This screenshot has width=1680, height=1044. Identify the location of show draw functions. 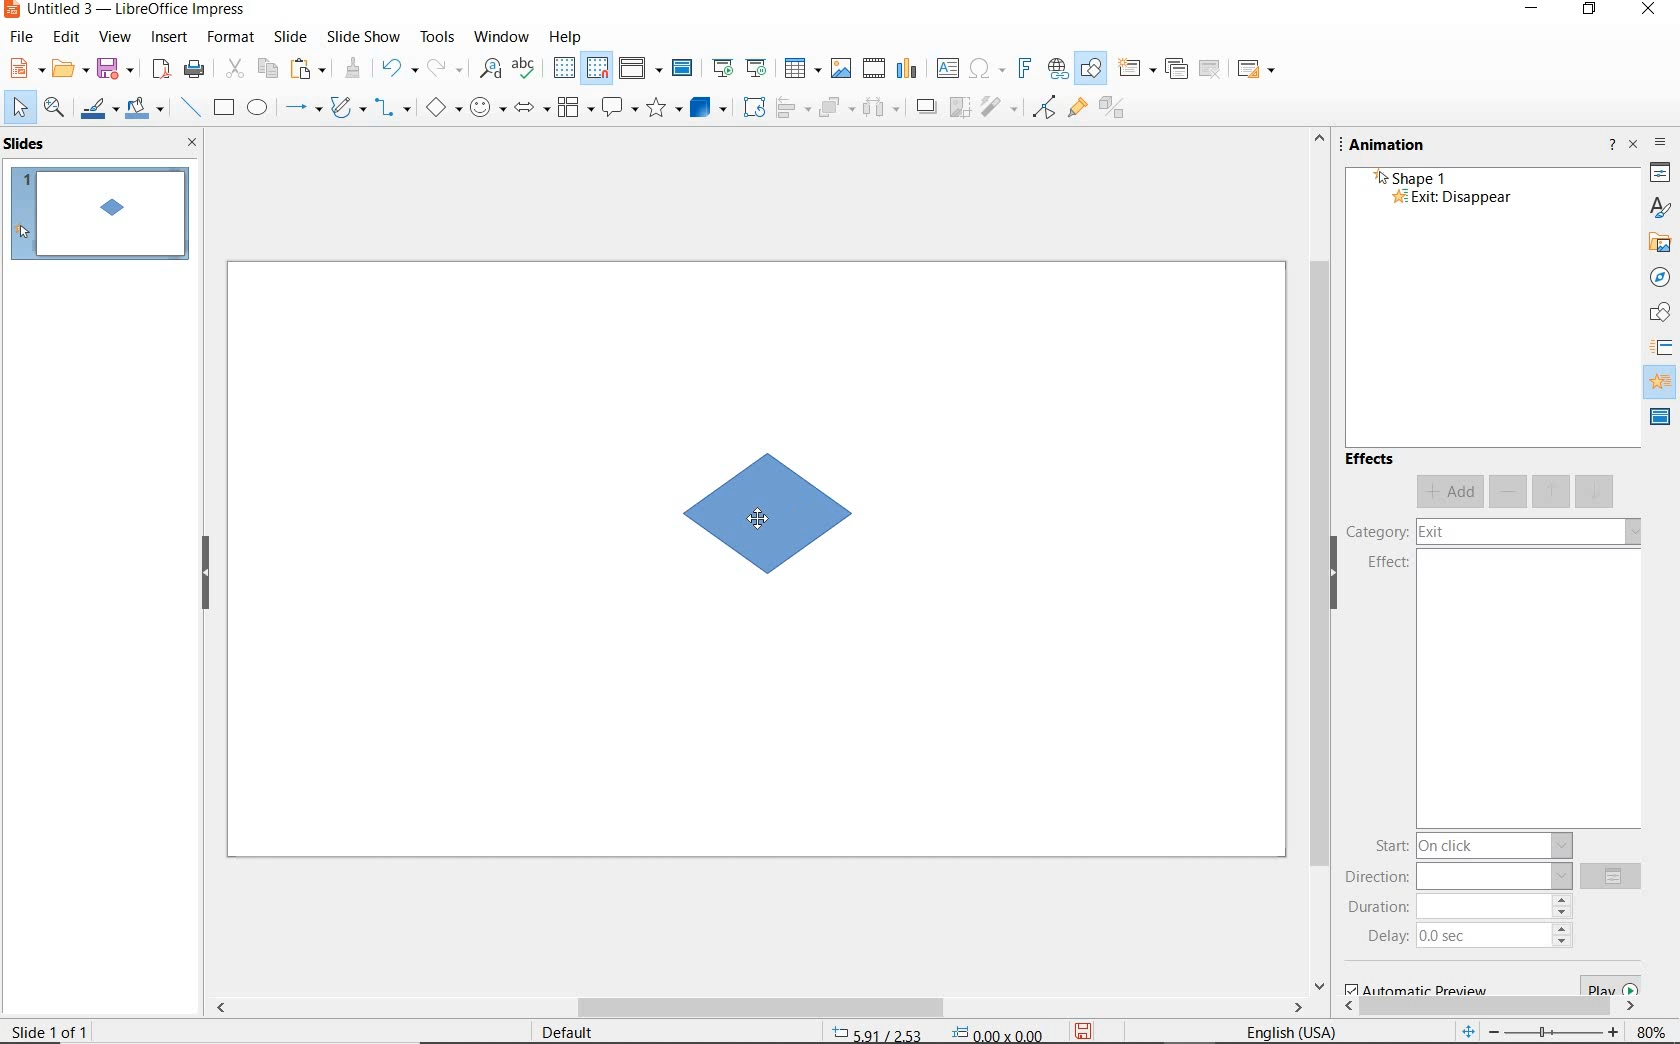
(1090, 69).